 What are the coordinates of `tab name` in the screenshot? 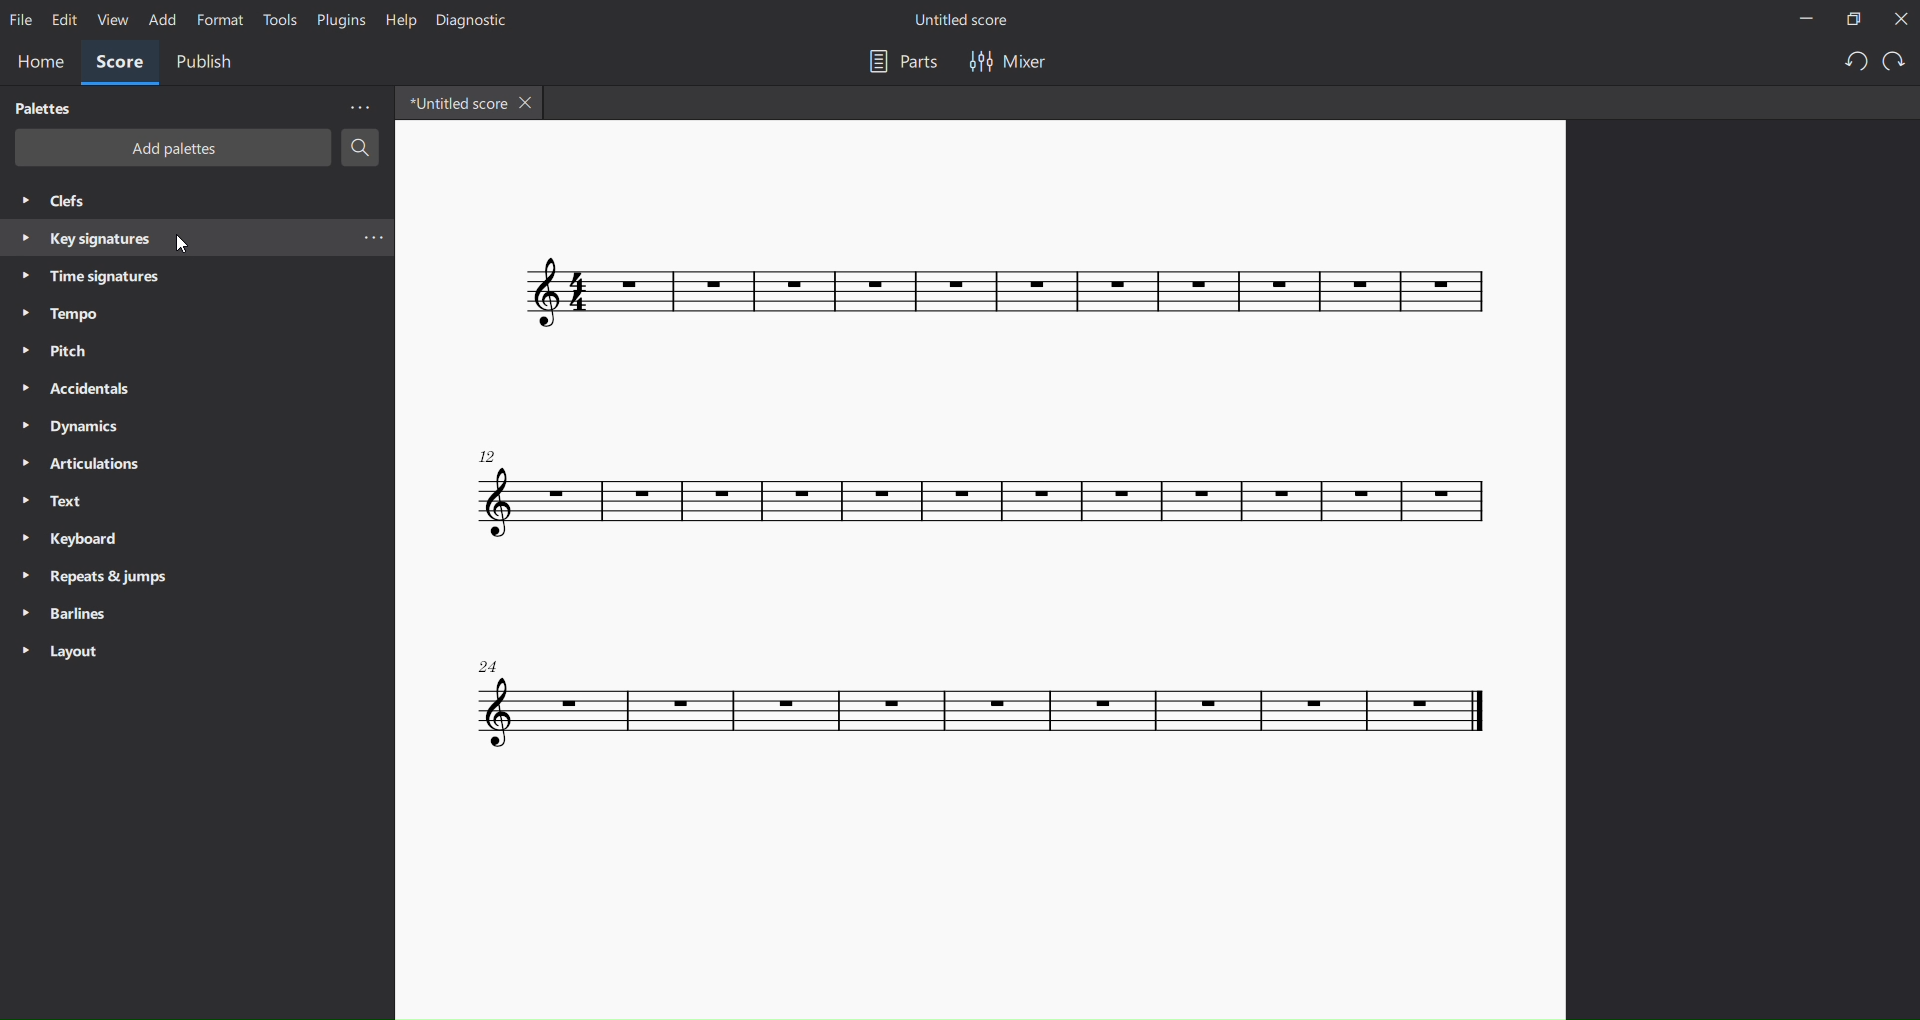 It's located at (457, 104).